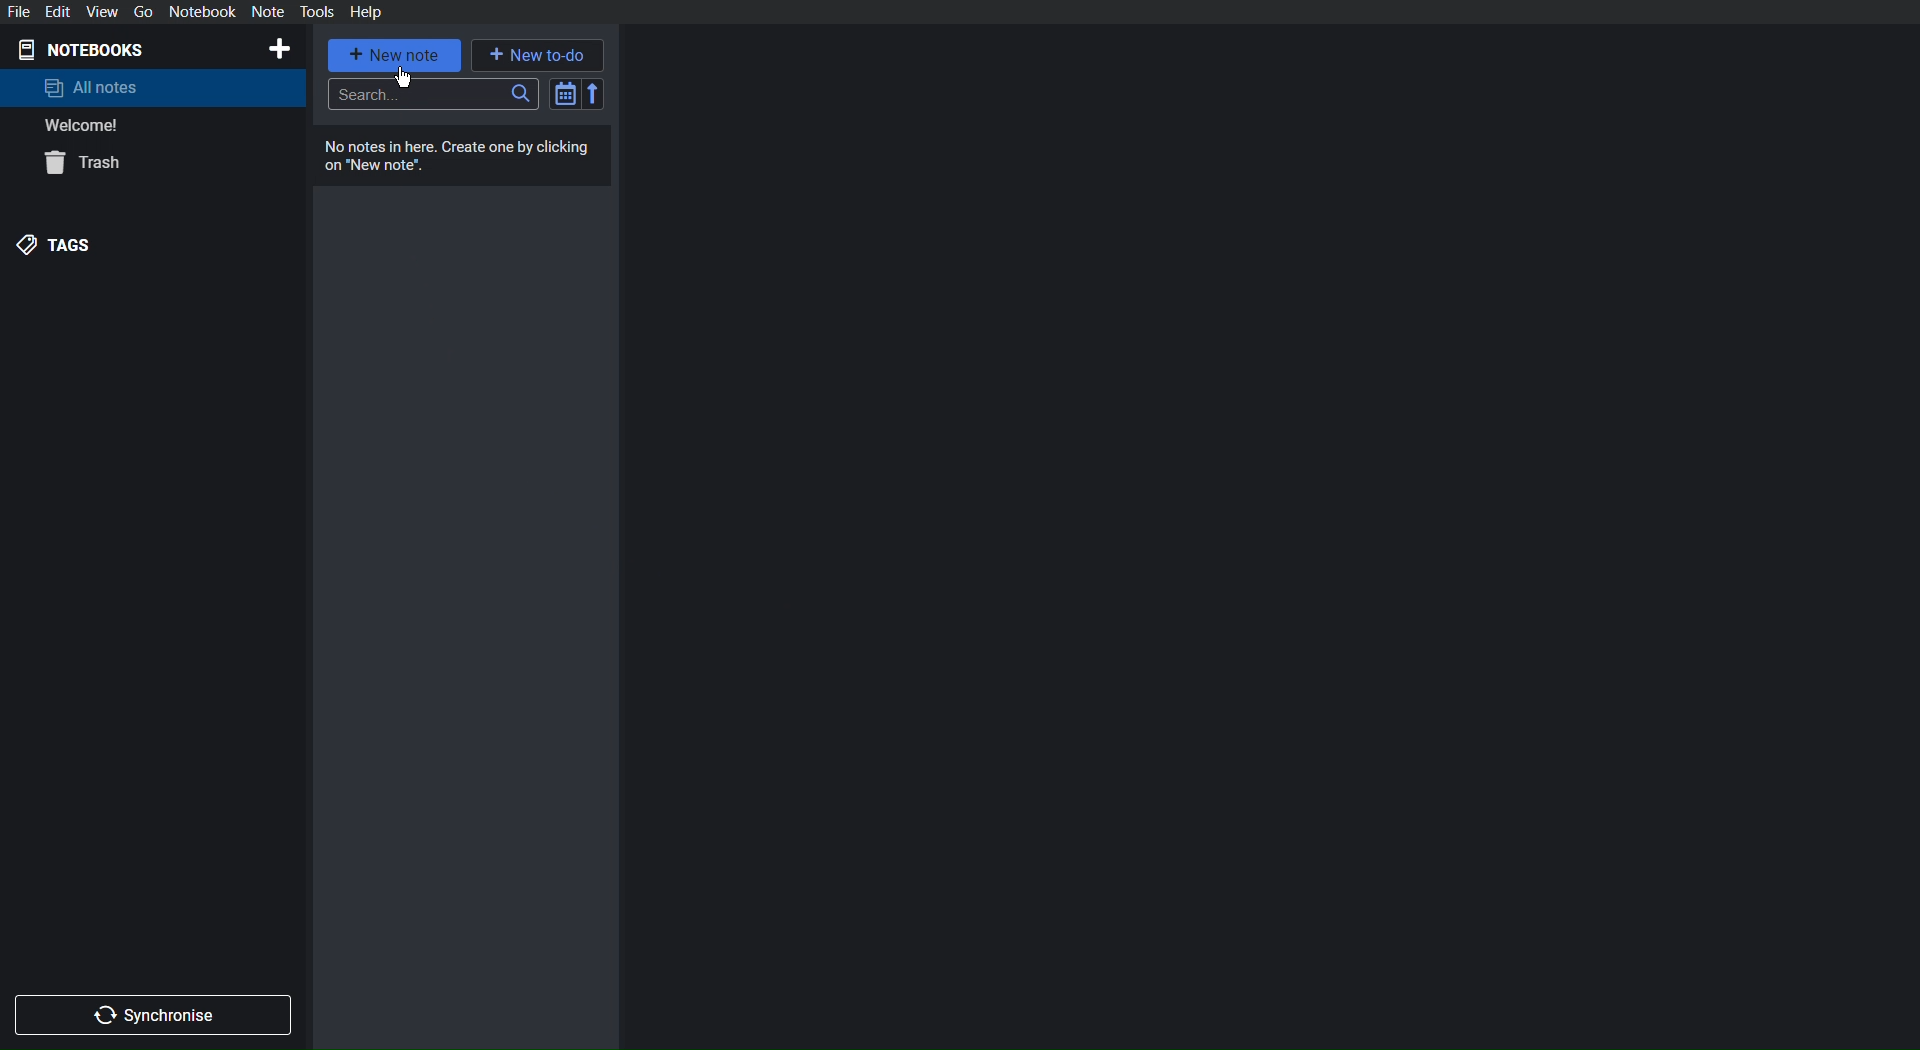 The width and height of the screenshot is (1920, 1050). Describe the element at coordinates (537, 53) in the screenshot. I see `New to-do` at that location.